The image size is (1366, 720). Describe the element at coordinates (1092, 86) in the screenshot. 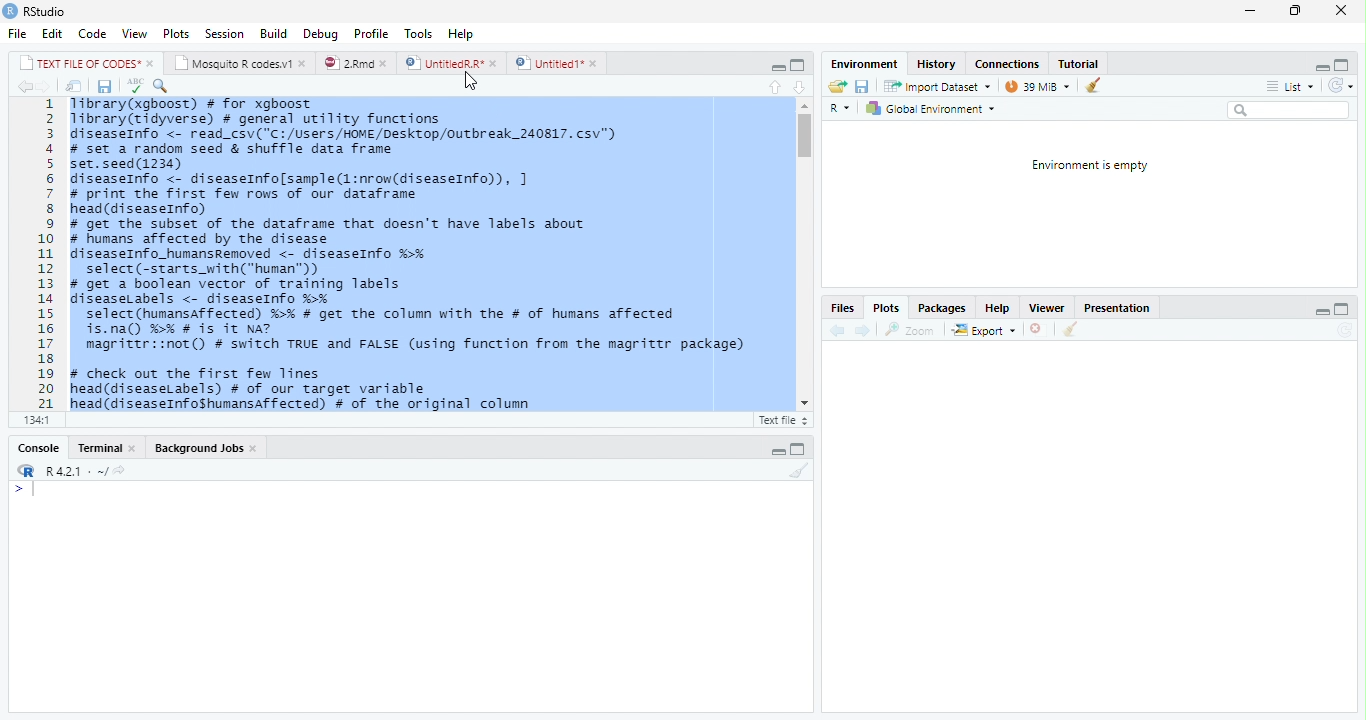

I see `Clean` at that location.